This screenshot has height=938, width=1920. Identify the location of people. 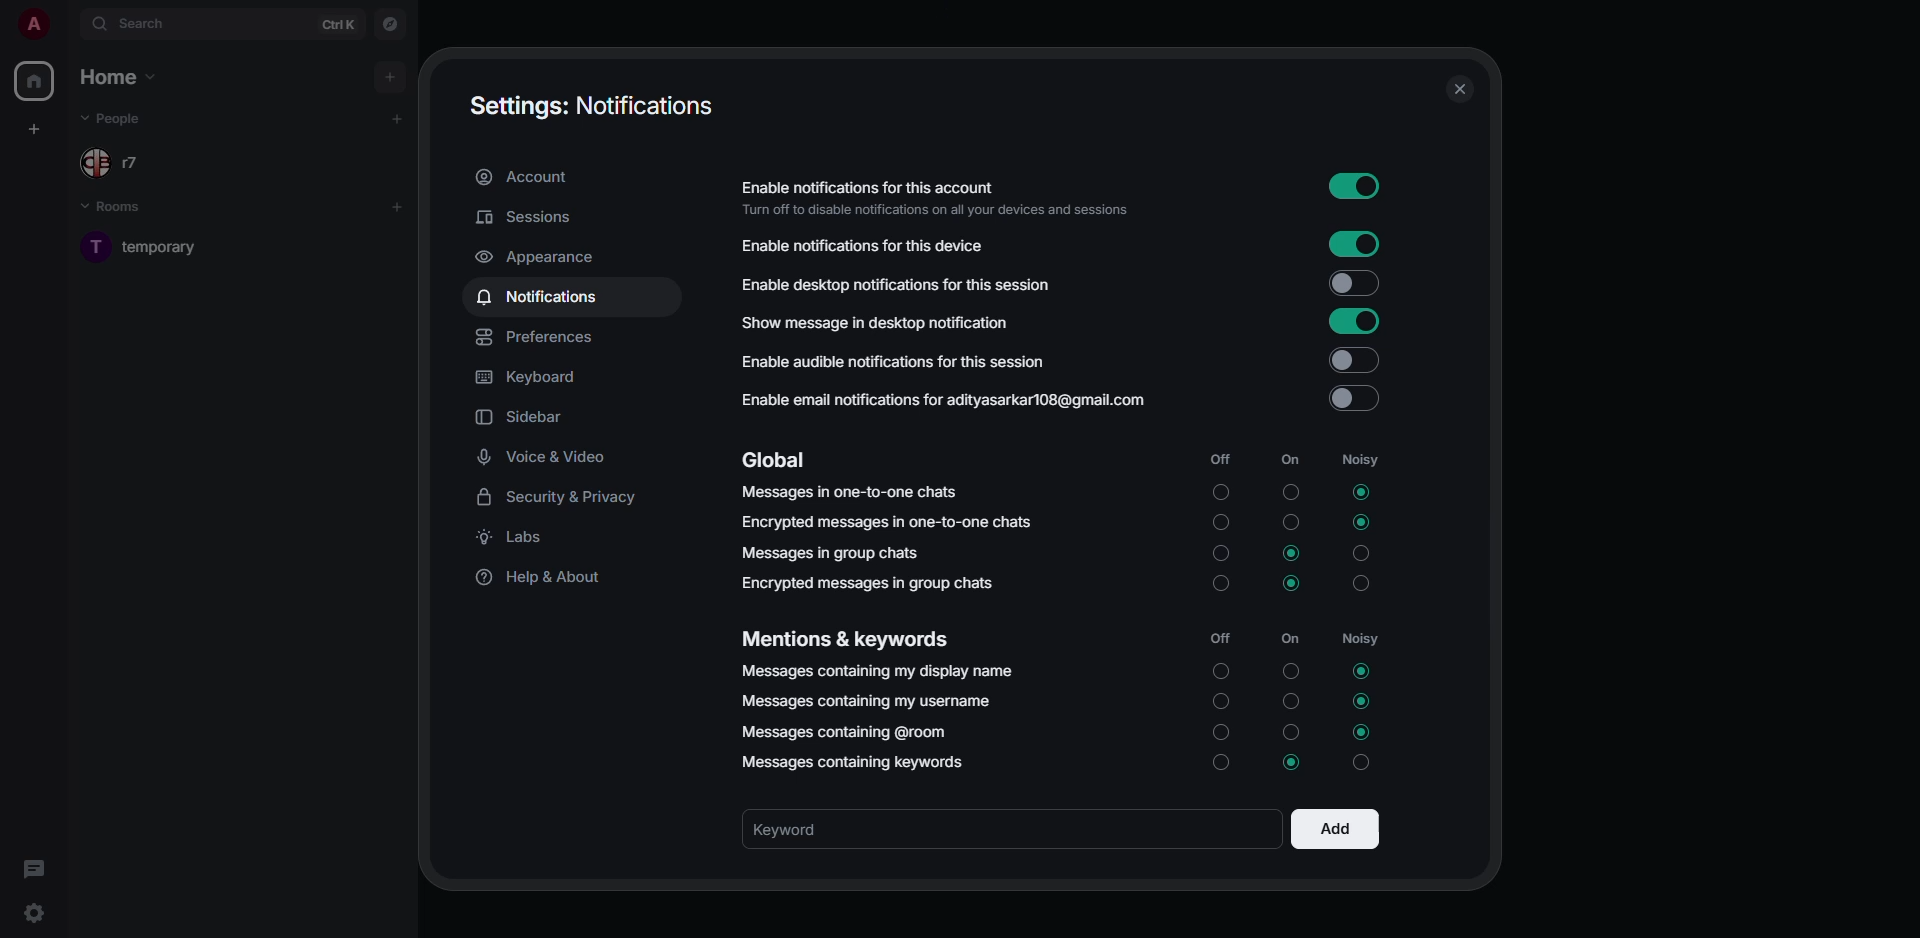
(121, 118).